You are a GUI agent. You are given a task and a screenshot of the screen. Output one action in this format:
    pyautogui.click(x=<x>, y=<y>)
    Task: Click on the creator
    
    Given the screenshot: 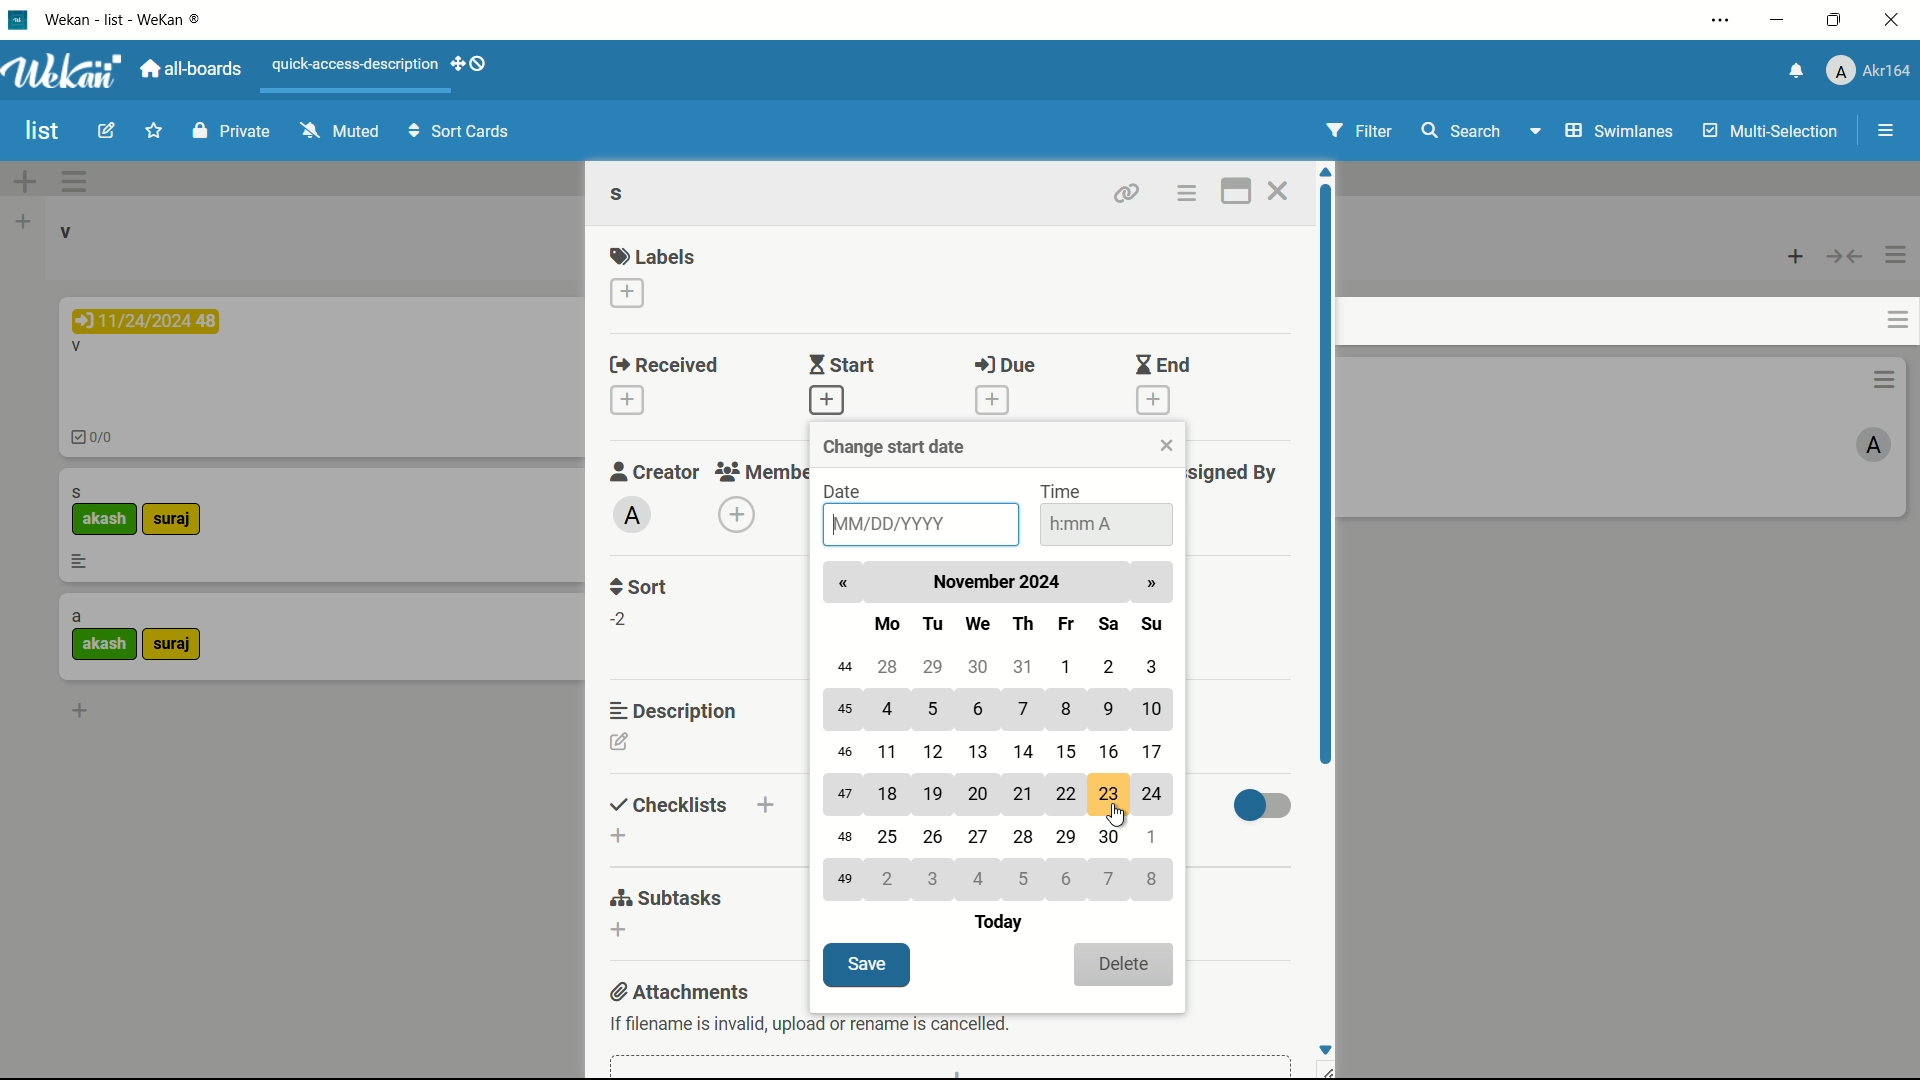 What is the action you would take?
    pyautogui.click(x=650, y=471)
    